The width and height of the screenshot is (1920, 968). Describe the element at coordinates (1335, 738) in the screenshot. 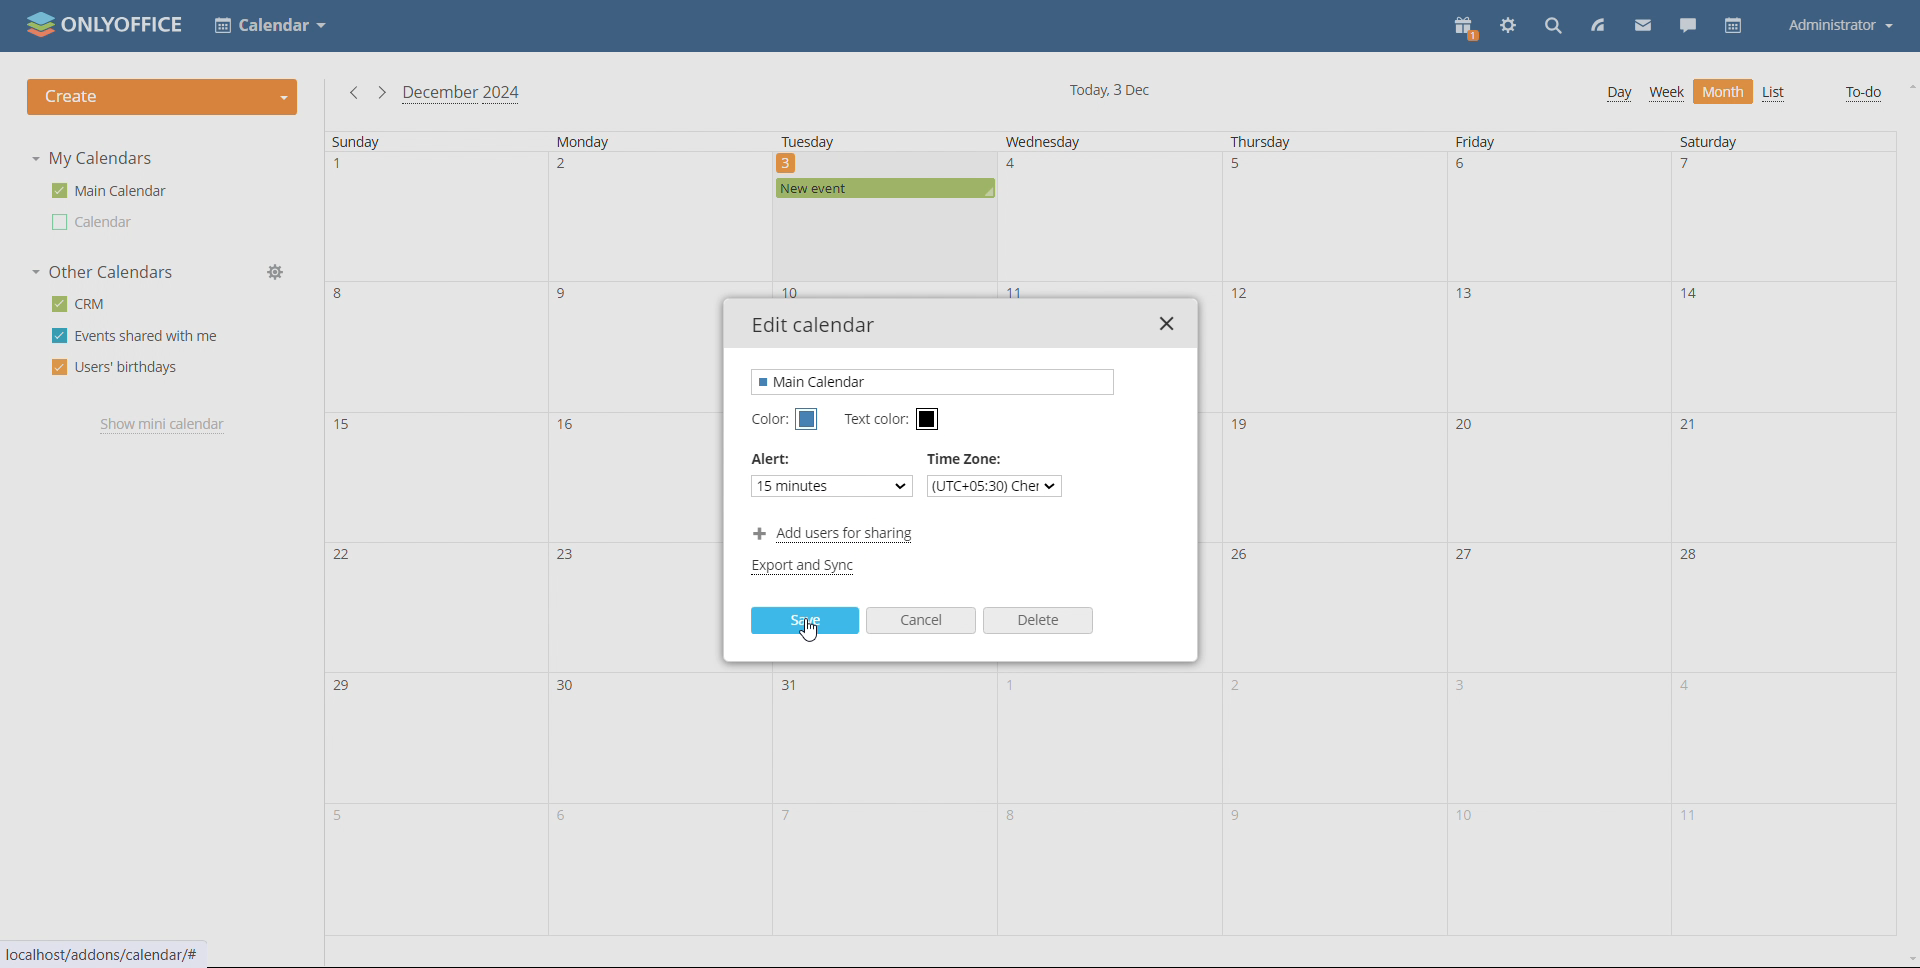

I see `date` at that location.